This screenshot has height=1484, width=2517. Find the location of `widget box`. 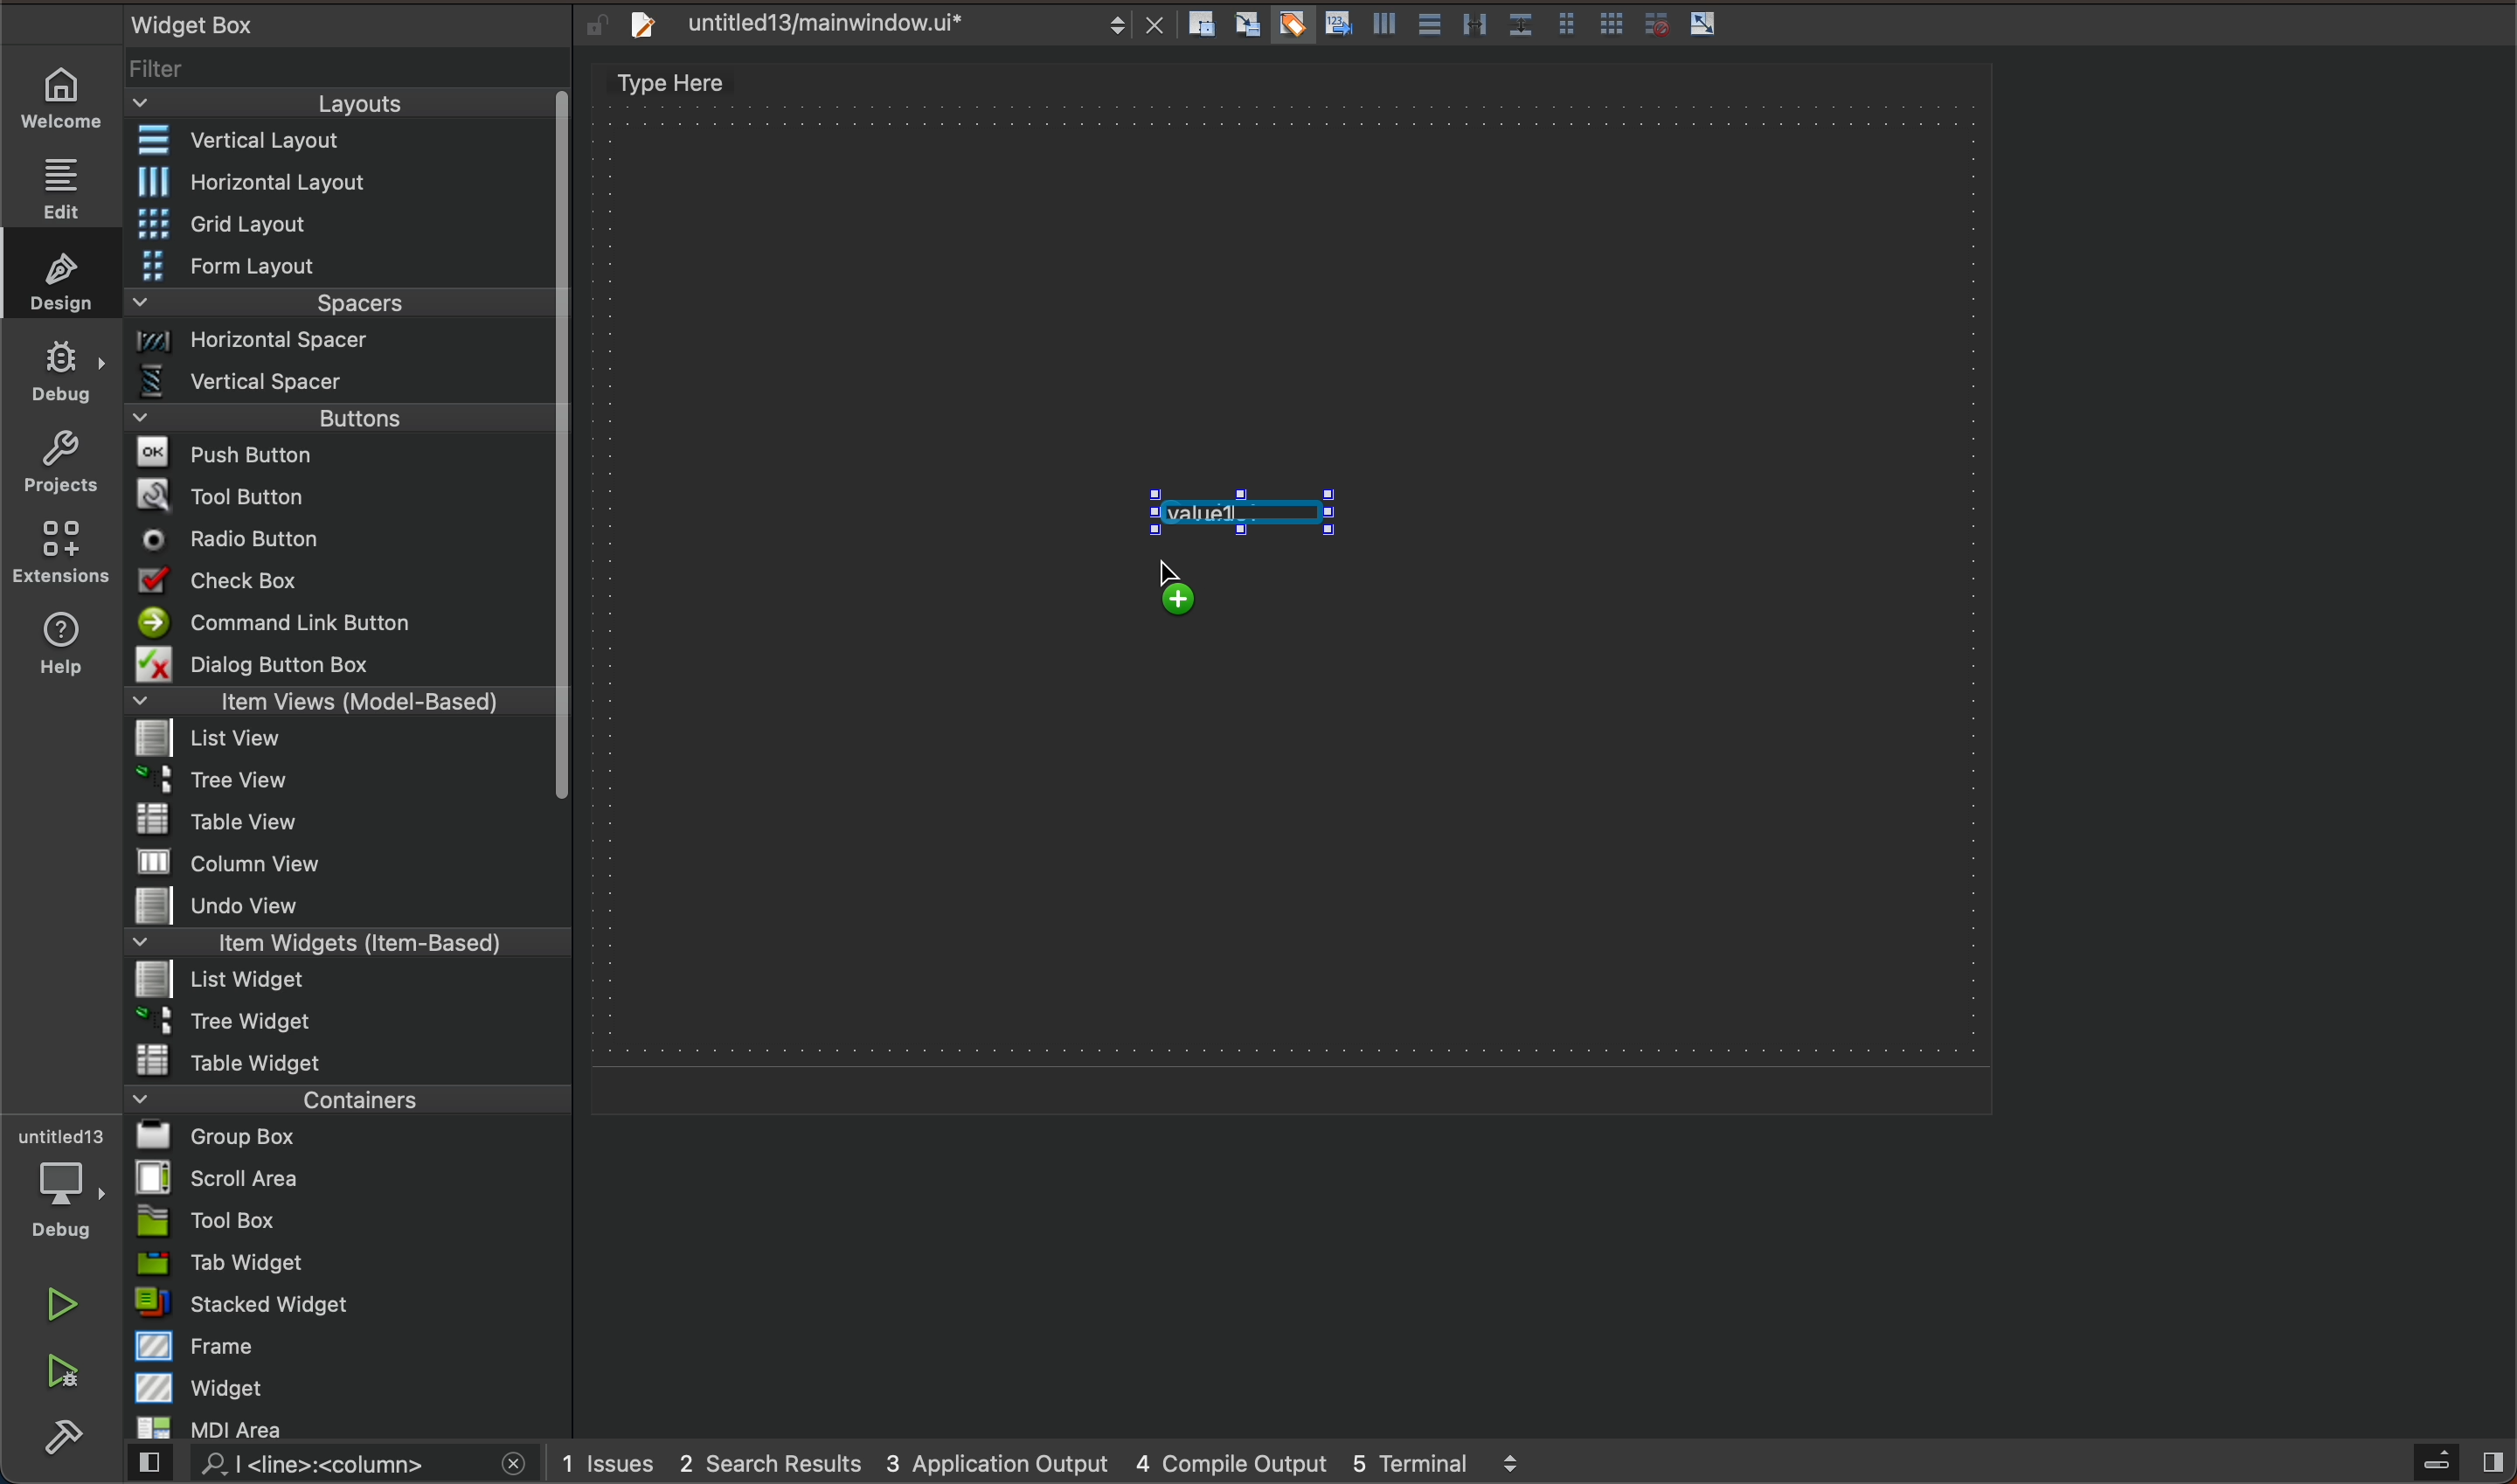

widget box is located at coordinates (320, 23).